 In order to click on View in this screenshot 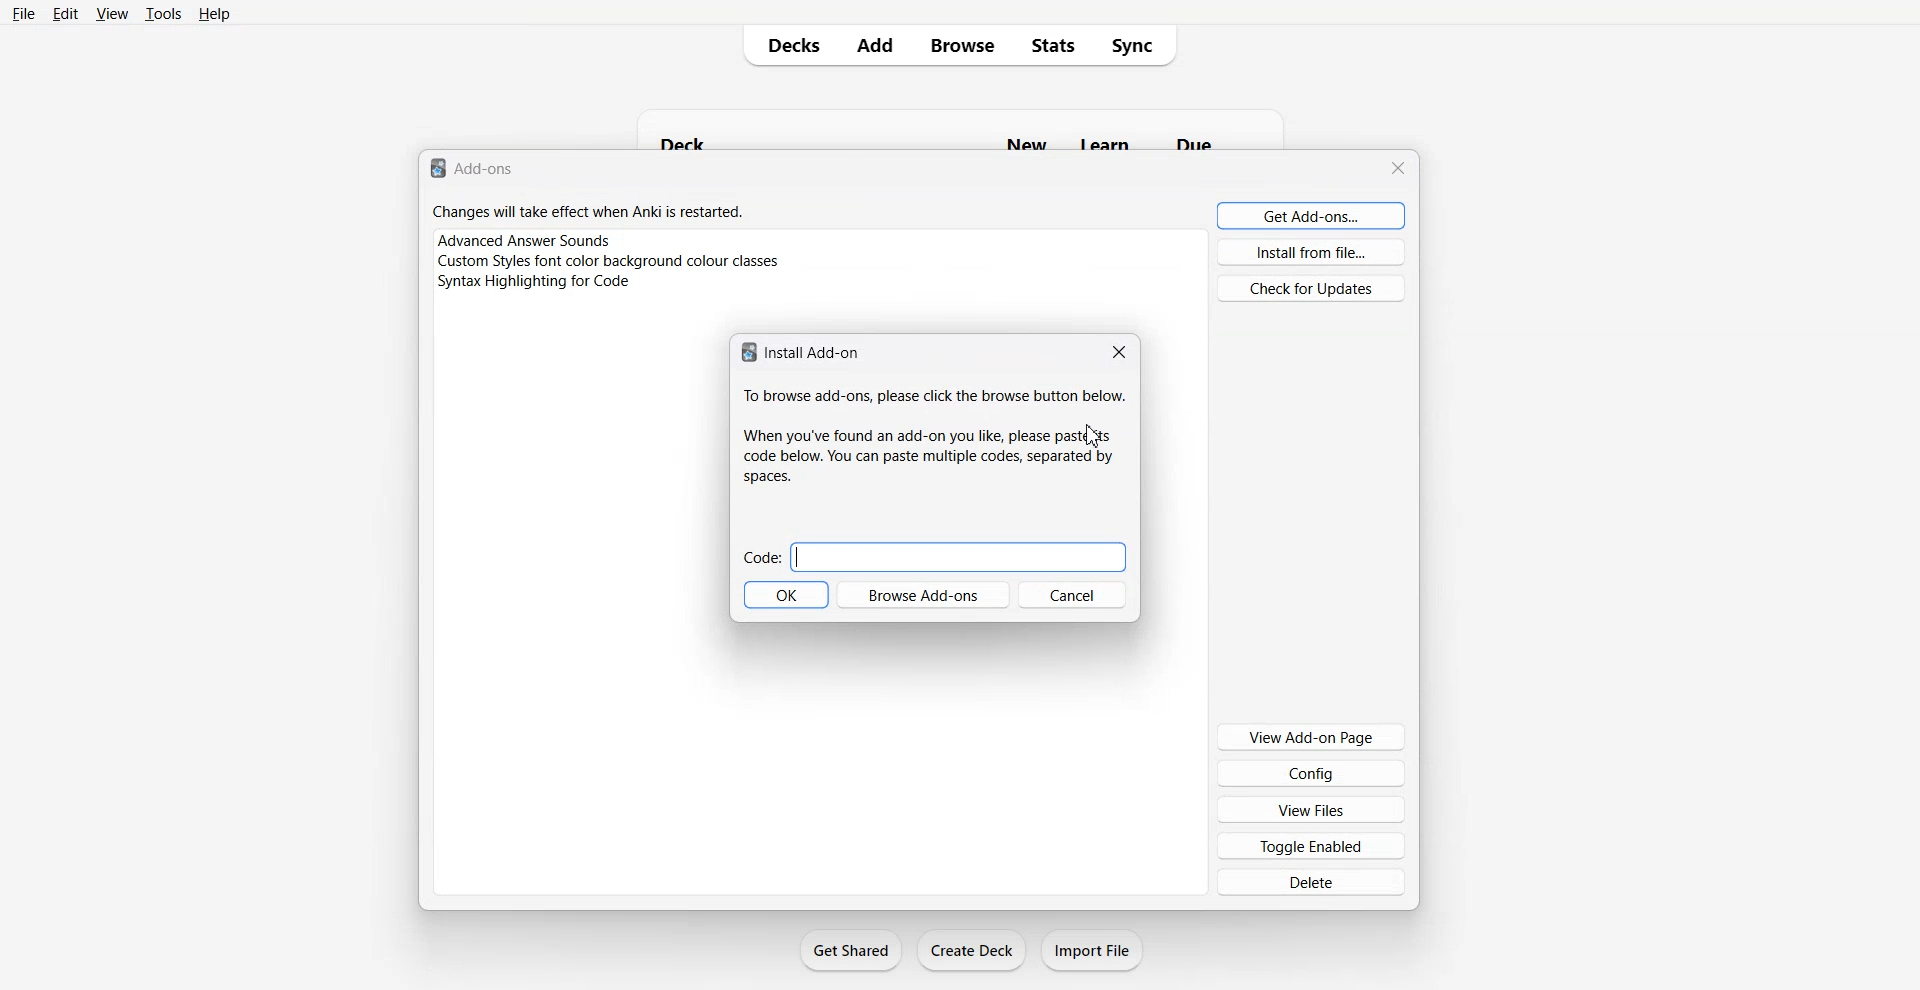, I will do `click(110, 13)`.